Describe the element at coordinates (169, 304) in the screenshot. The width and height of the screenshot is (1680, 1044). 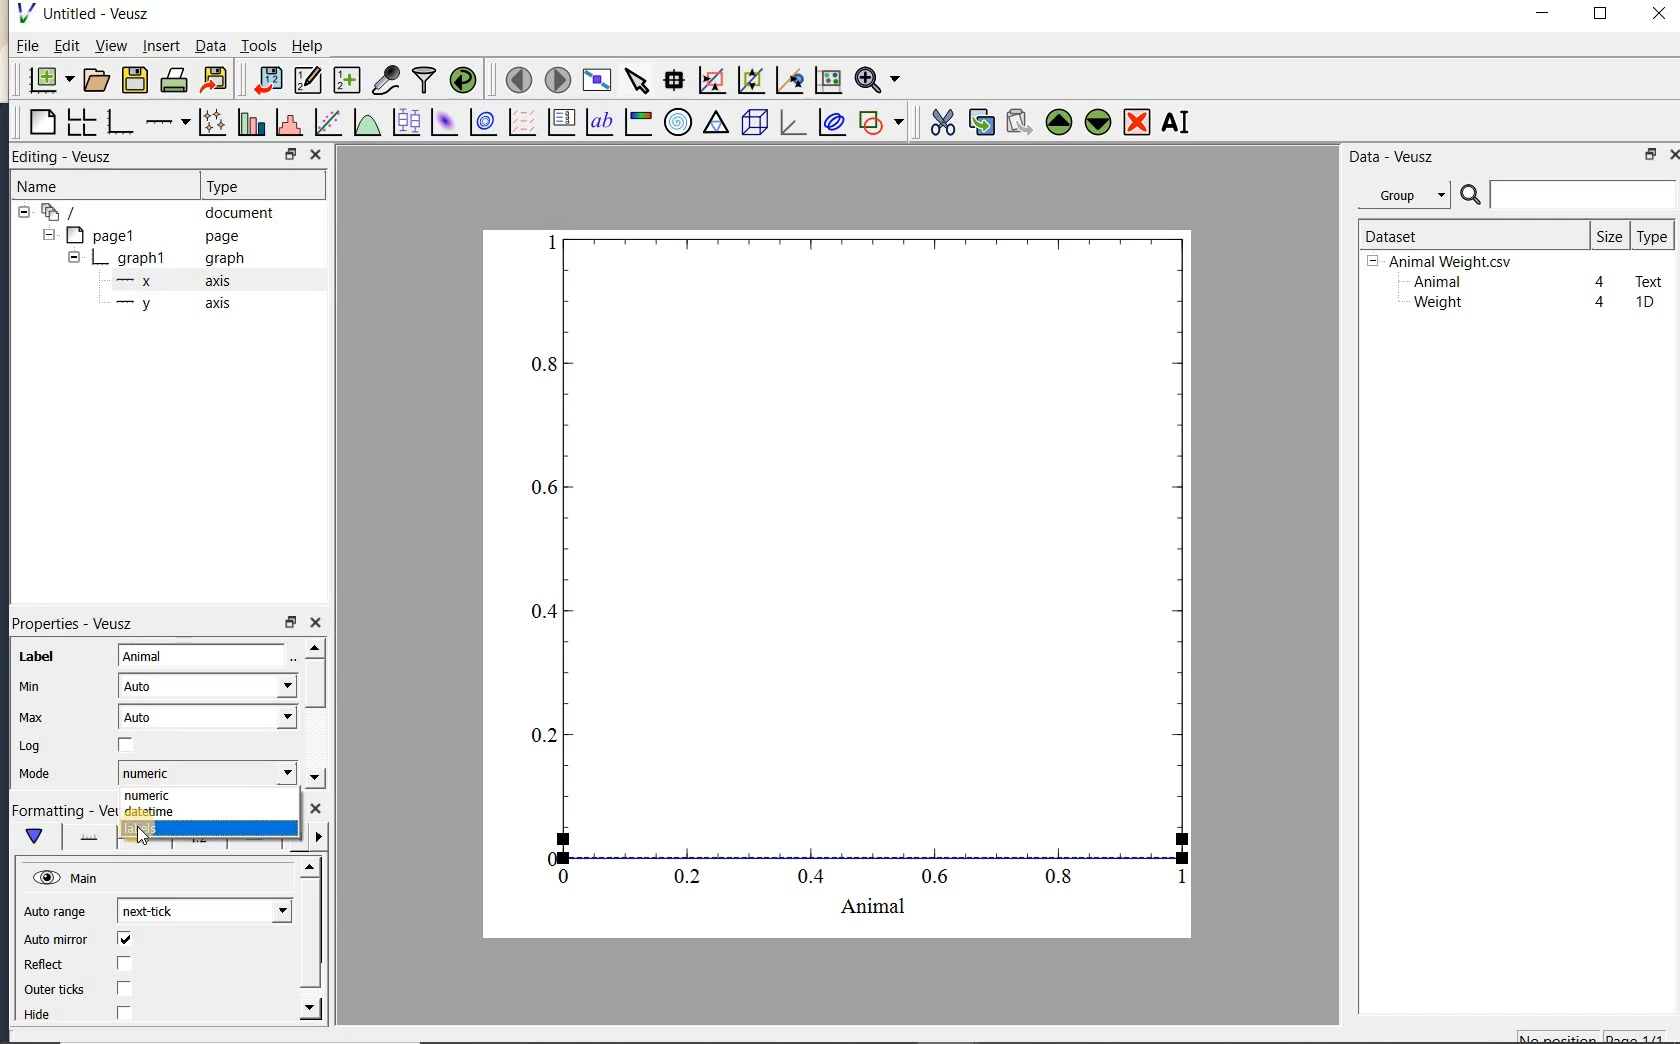
I see `axis` at that location.